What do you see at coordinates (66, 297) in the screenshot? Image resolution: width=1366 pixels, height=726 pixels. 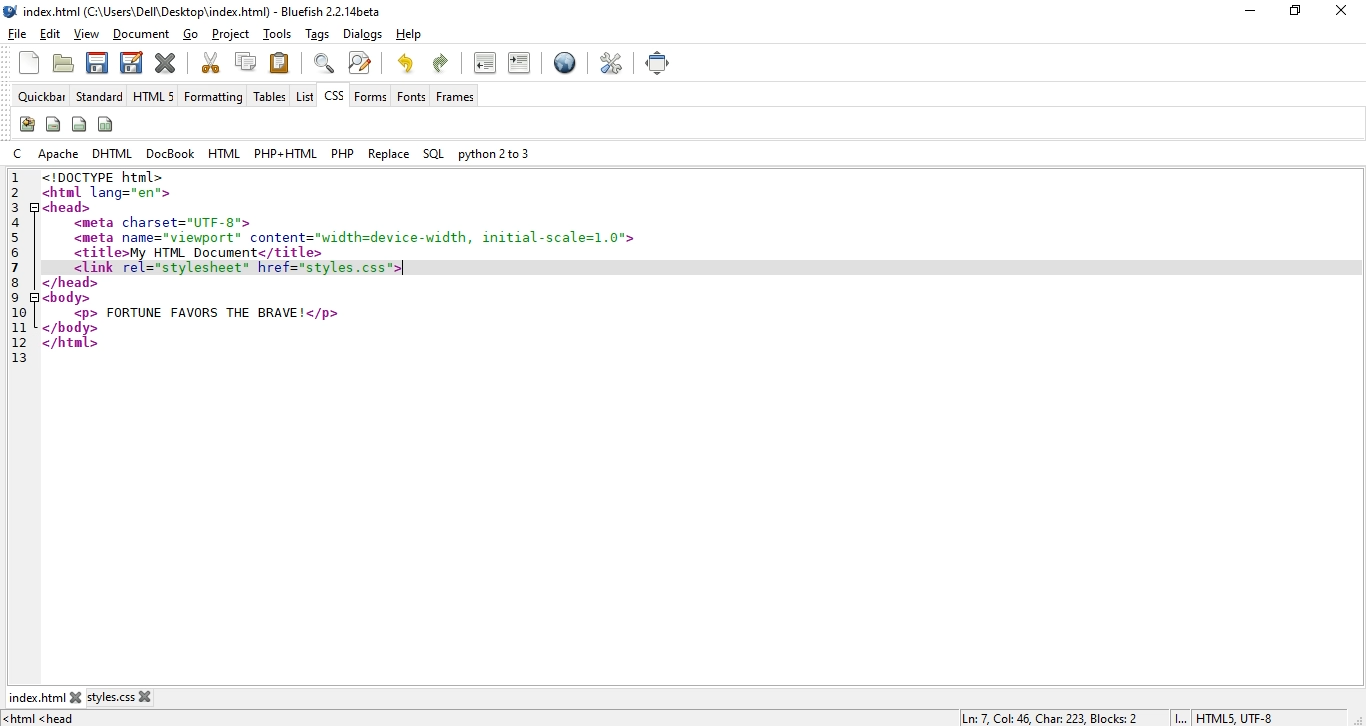 I see `<body>` at bounding box center [66, 297].